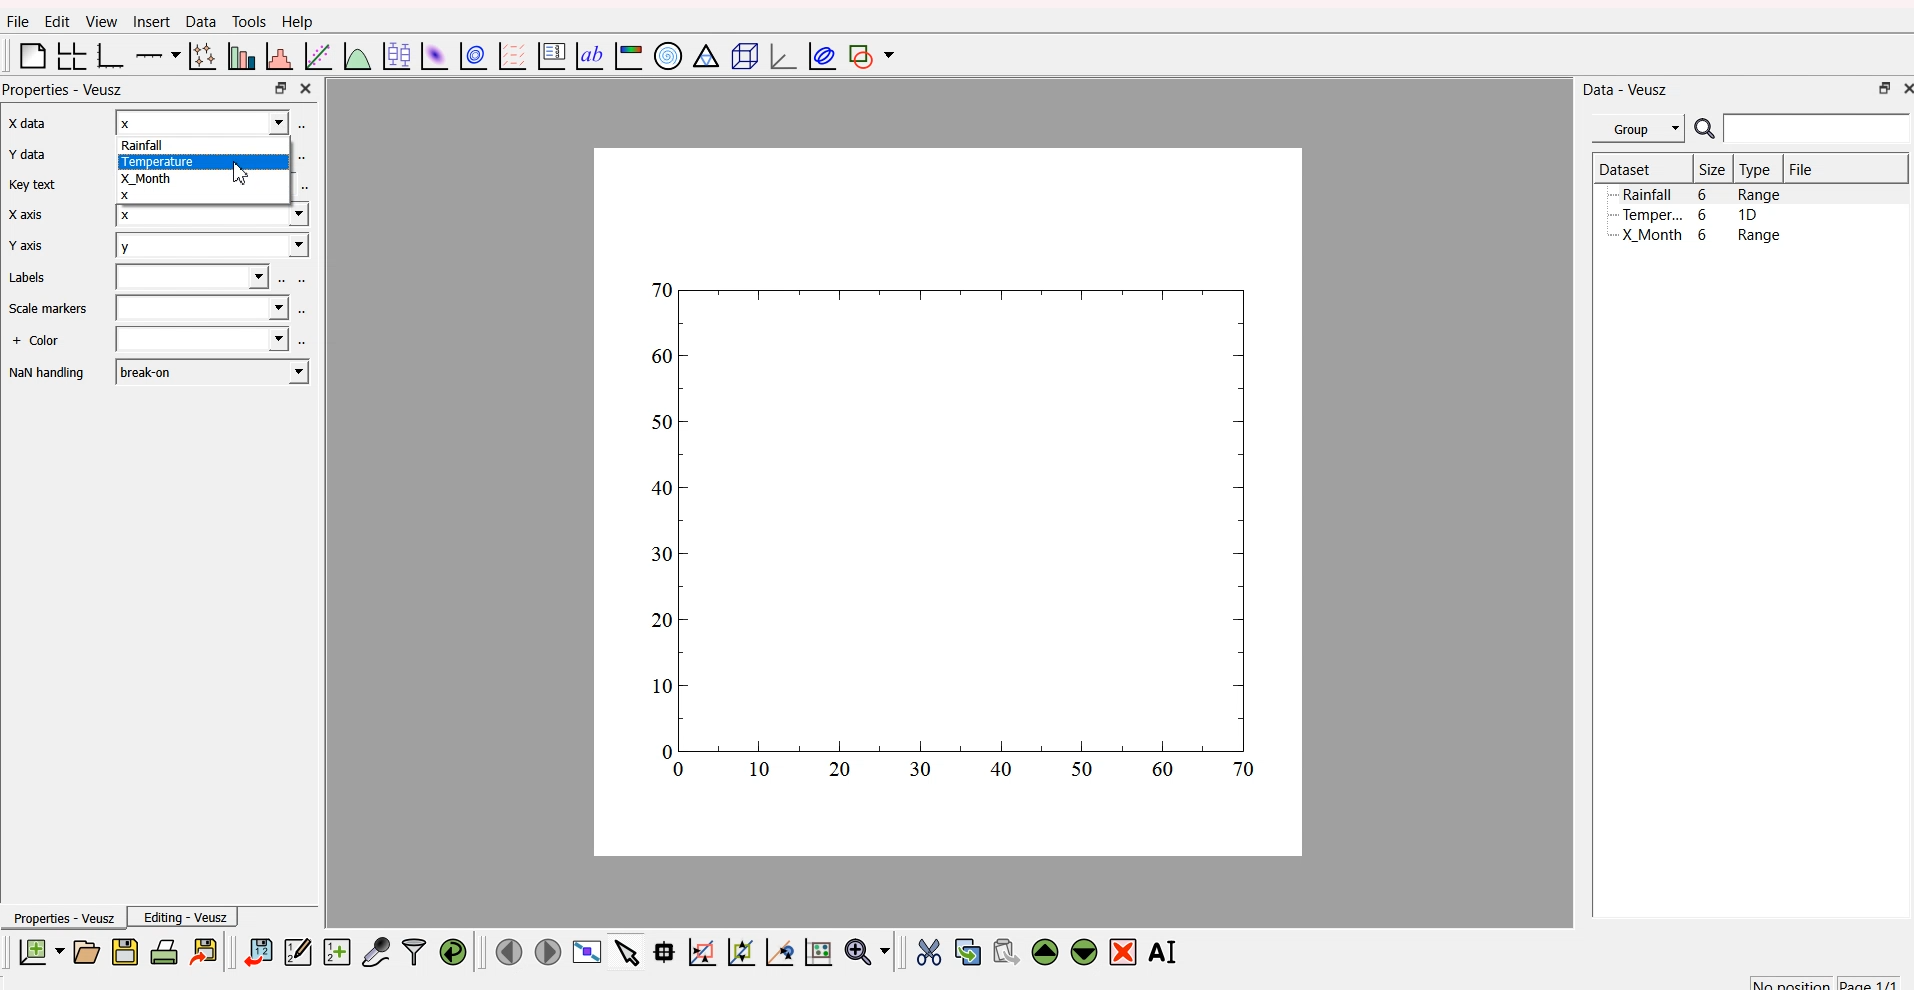 The height and width of the screenshot is (990, 1914). What do you see at coordinates (432, 55) in the screenshot?
I see `plot dataset` at bounding box center [432, 55].